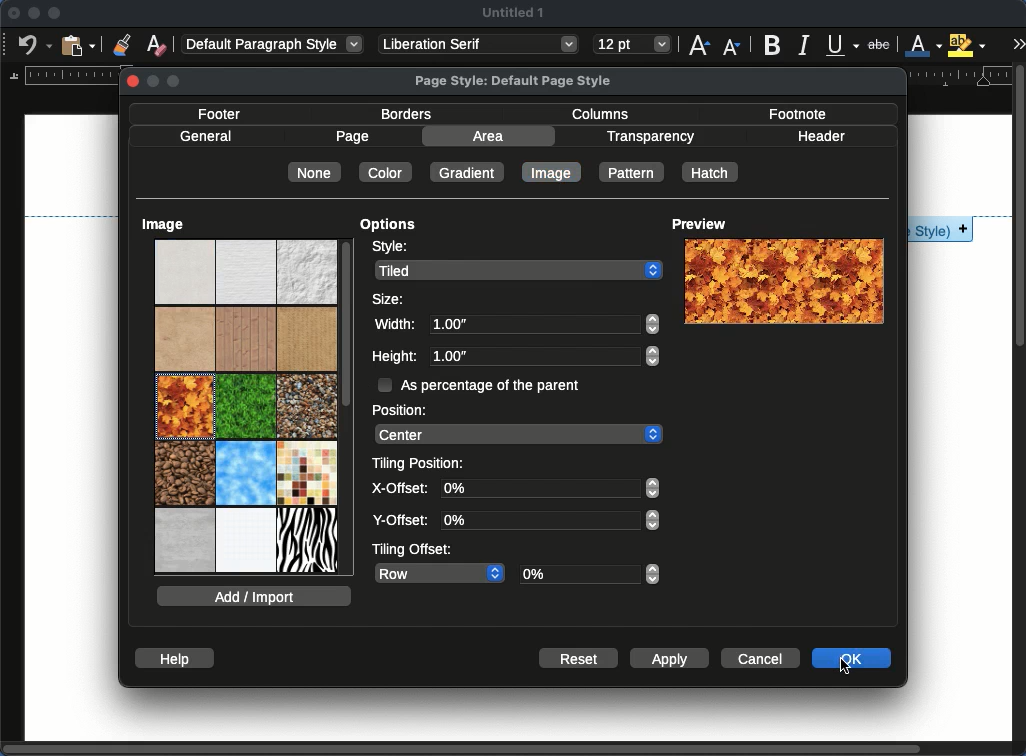 This screenshot has width=1026, height=756. Describe the element at coordinates (394, 323) in the screenshot. I see `width:` at that location.